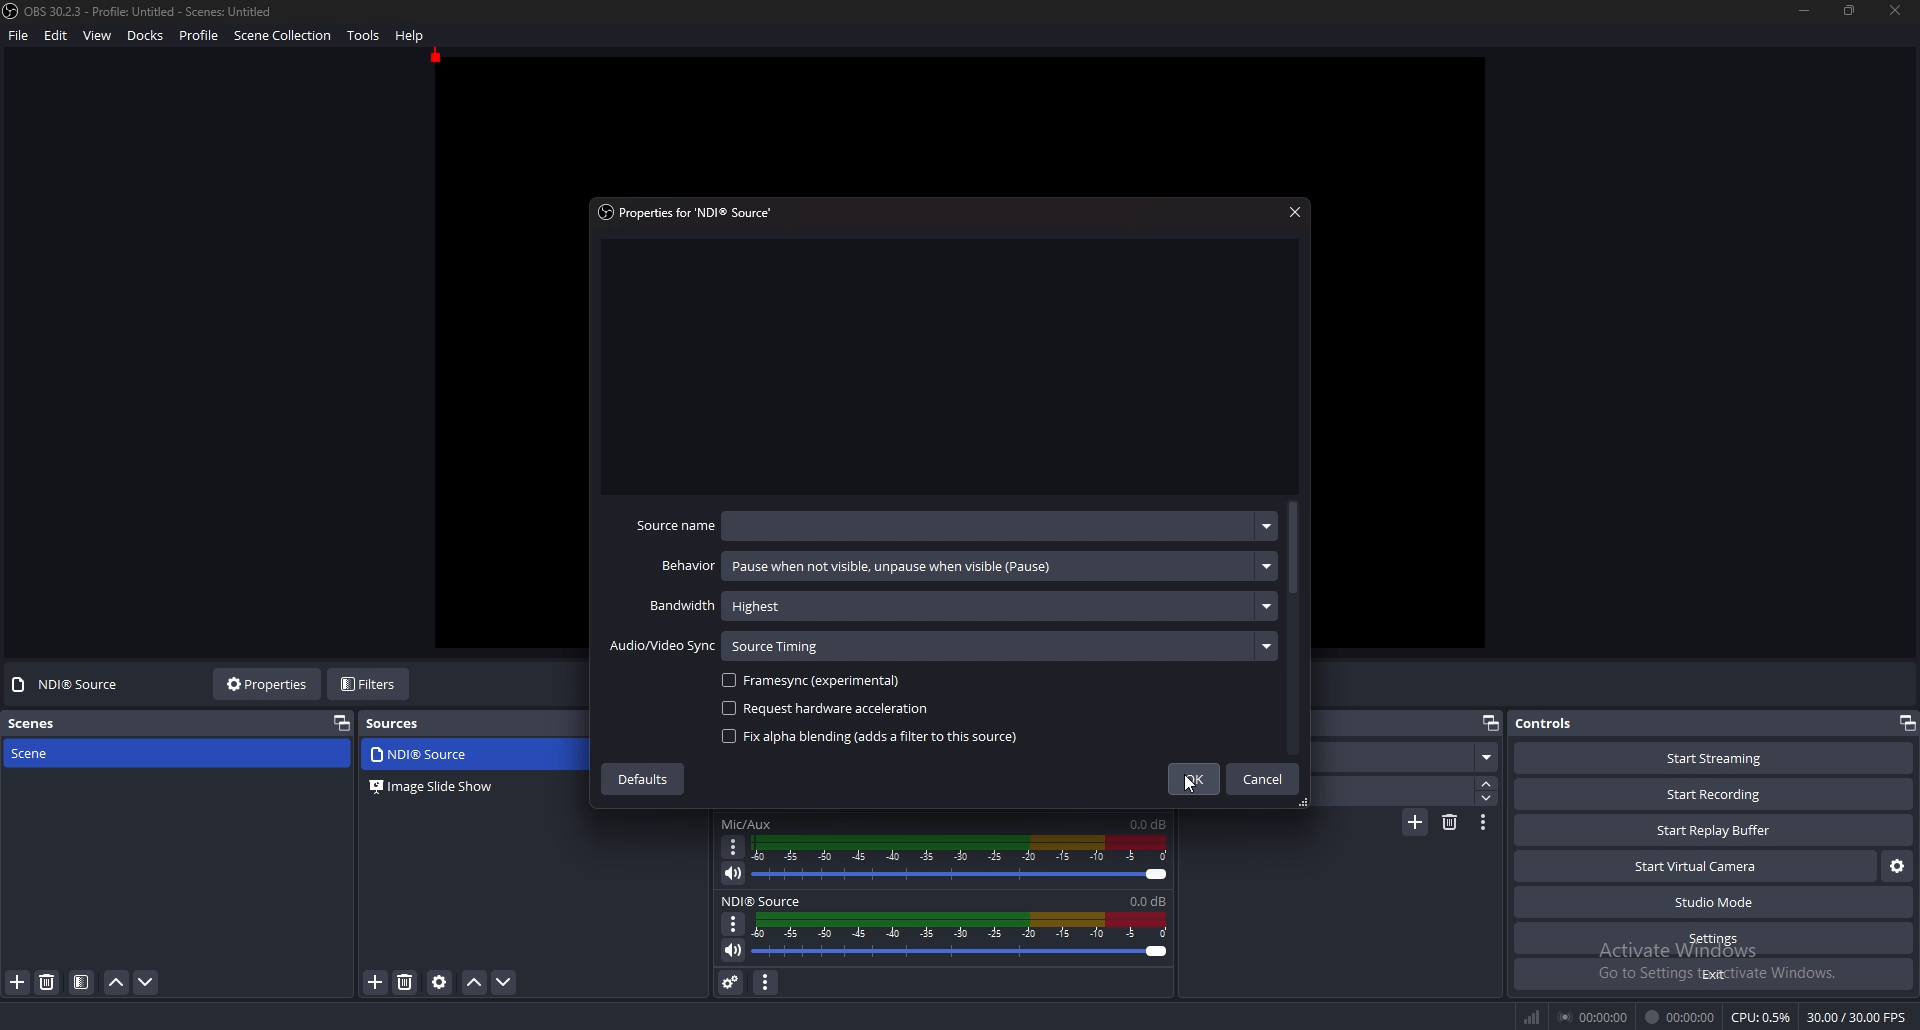  What do you see at coordinates (820, 681) in the screenshot?
I see `frame sync` at bounding box center [820, 681].